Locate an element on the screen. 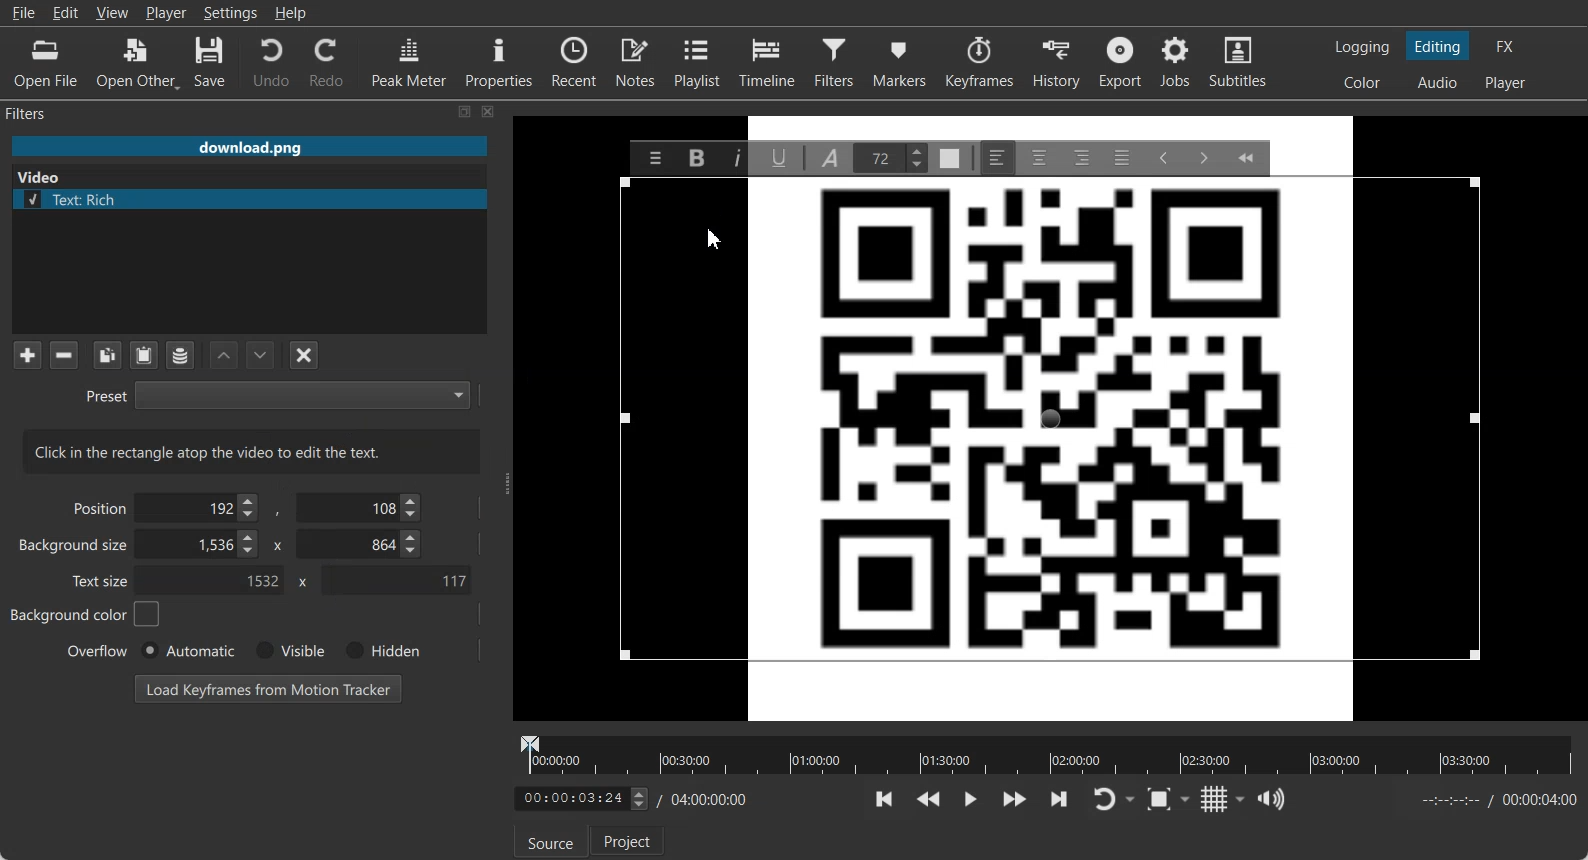  Show the volume control is located at coordinates (1271, 800).